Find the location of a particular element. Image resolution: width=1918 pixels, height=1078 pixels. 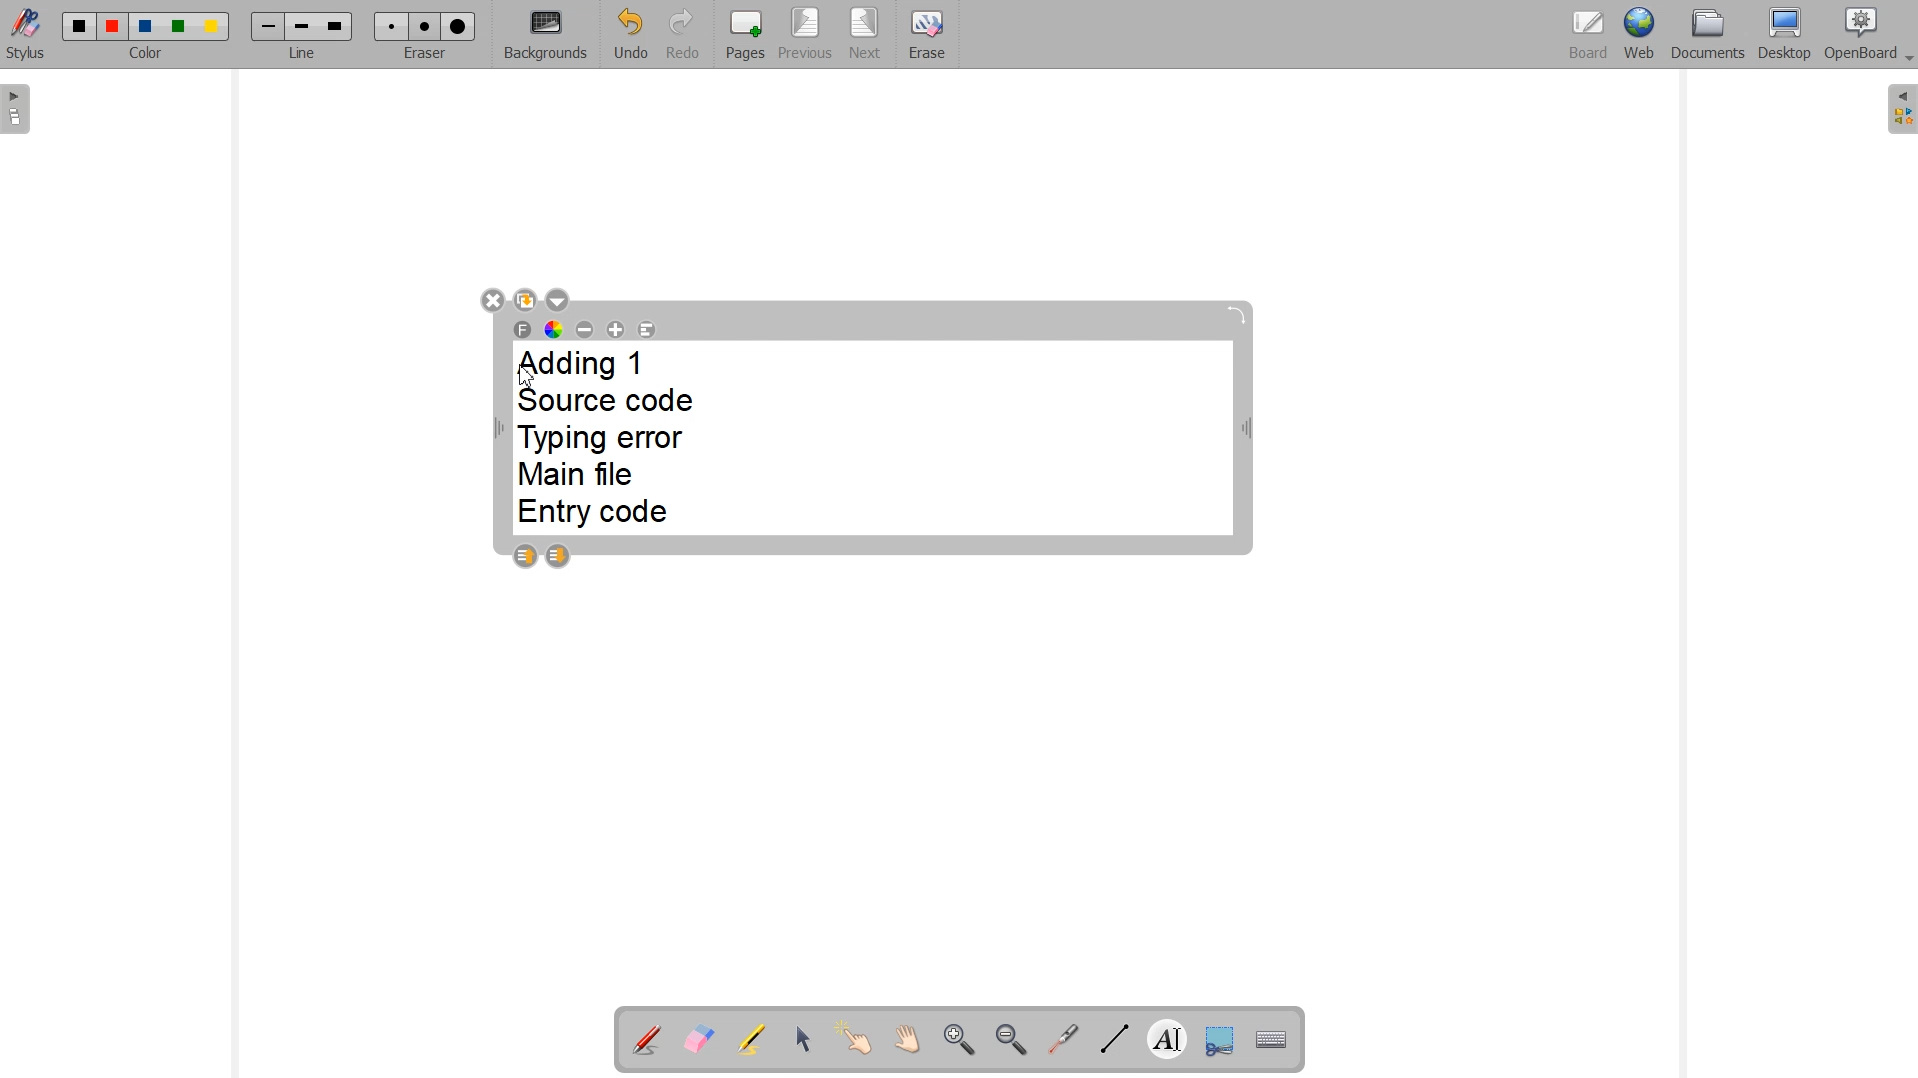

Erase is located at coordinates (927, 32).